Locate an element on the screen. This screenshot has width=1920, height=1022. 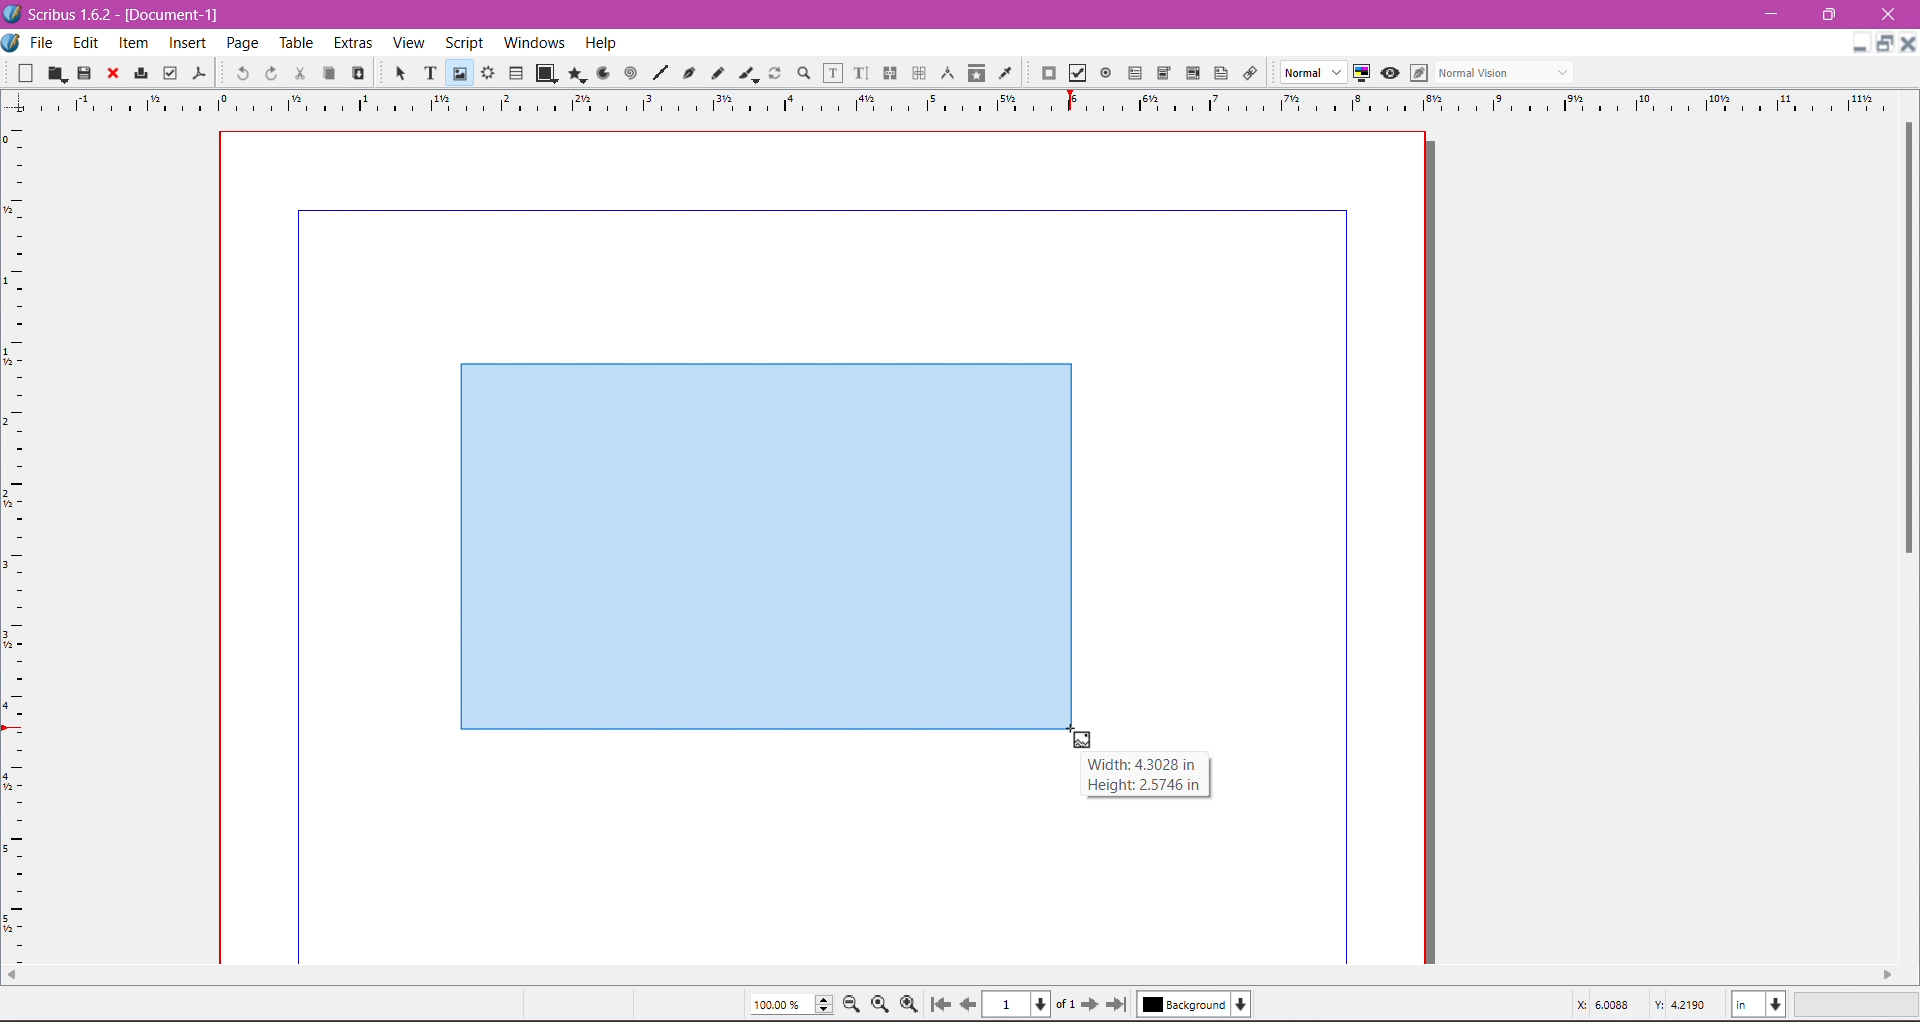
Close Document is located at coordinates (1908, 44).